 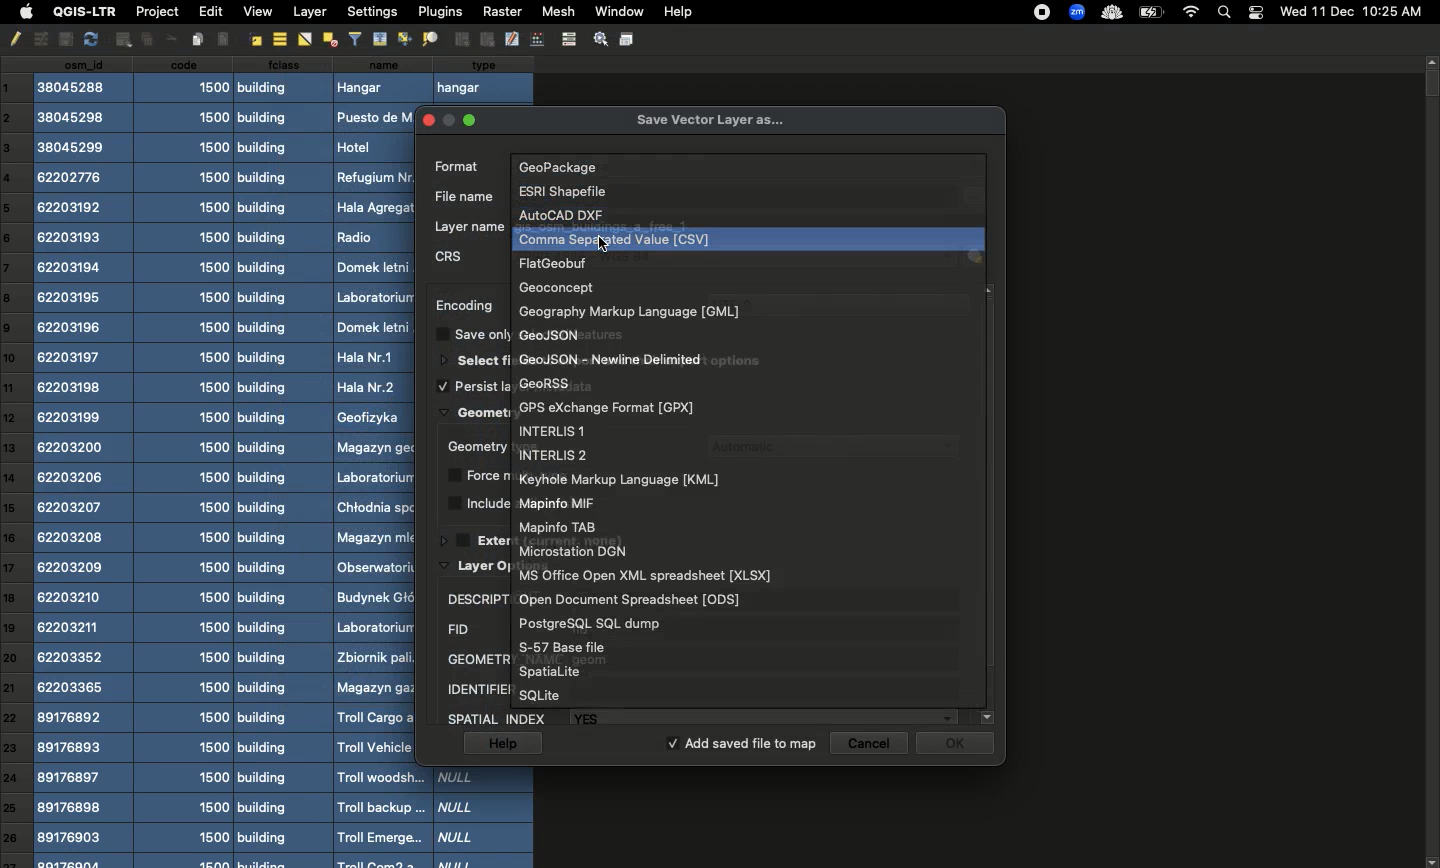 What do you see at coordinates (1075, 12) in the screenshot?
I see `zoom` at bounding box center [1075, 12].